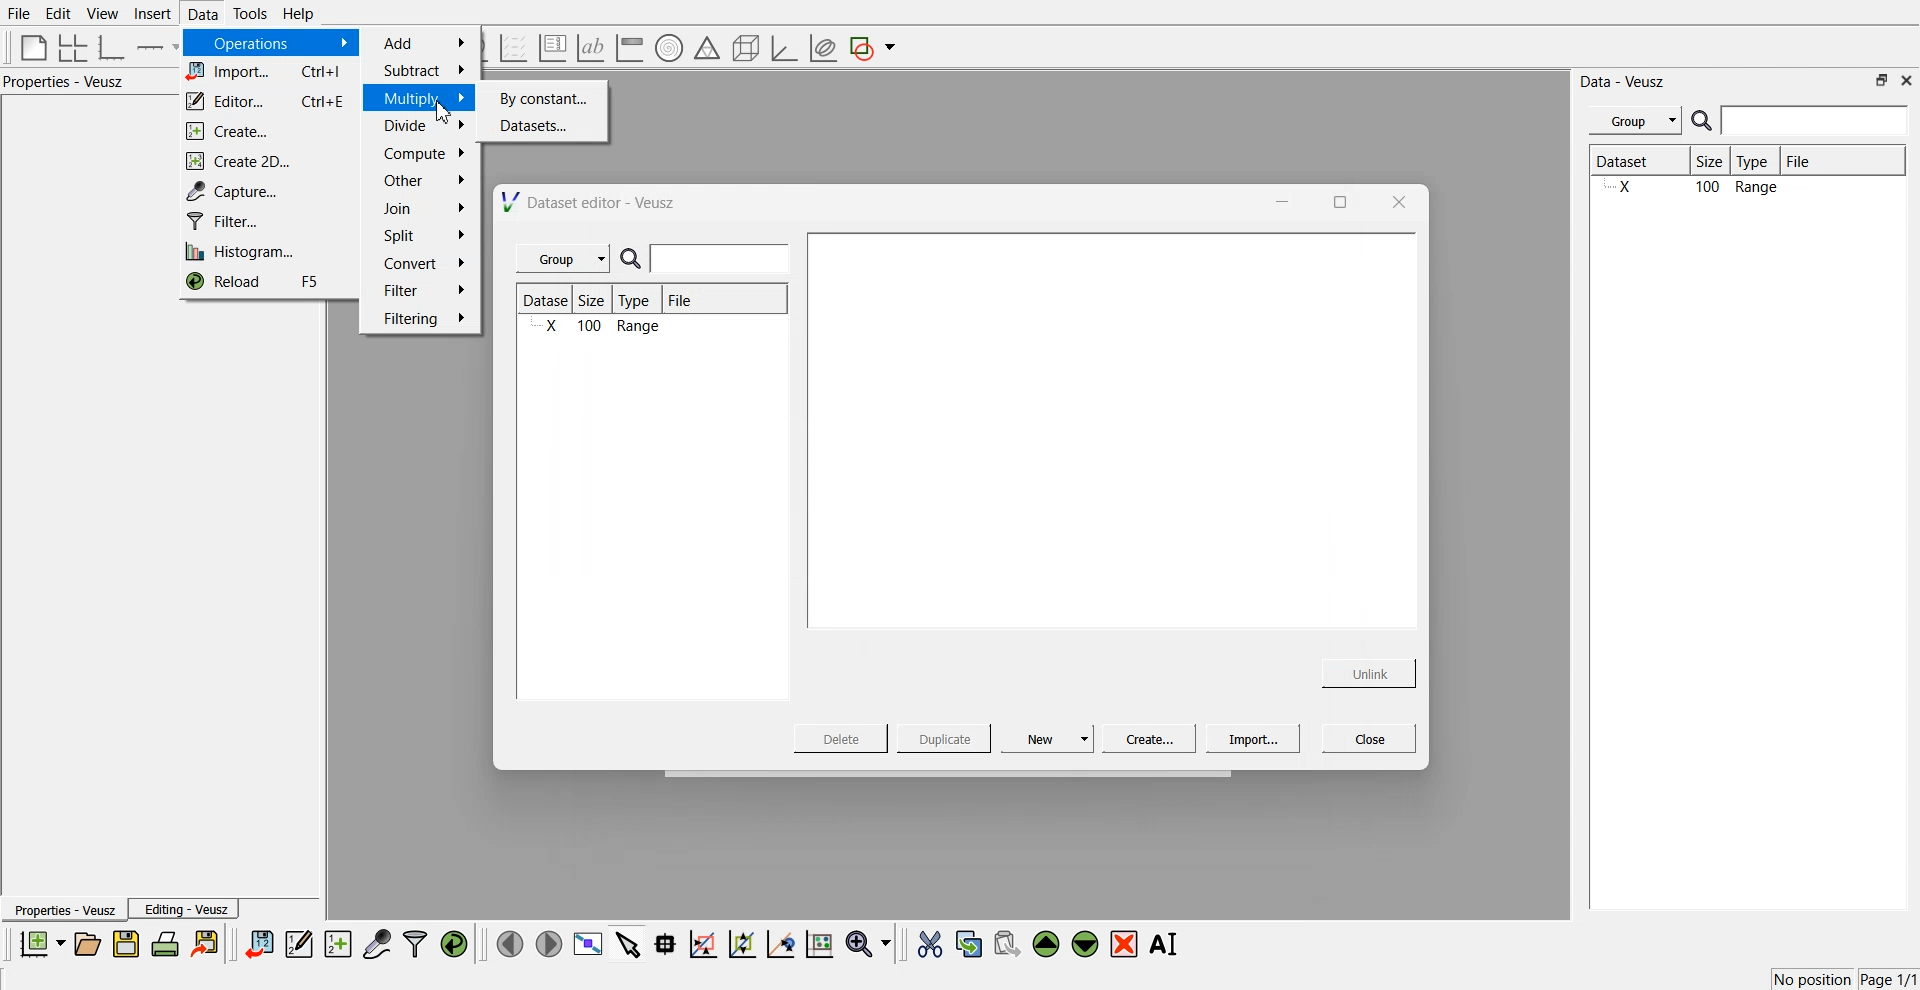  I want to click on Editing - Veusz, so click(186, 909).